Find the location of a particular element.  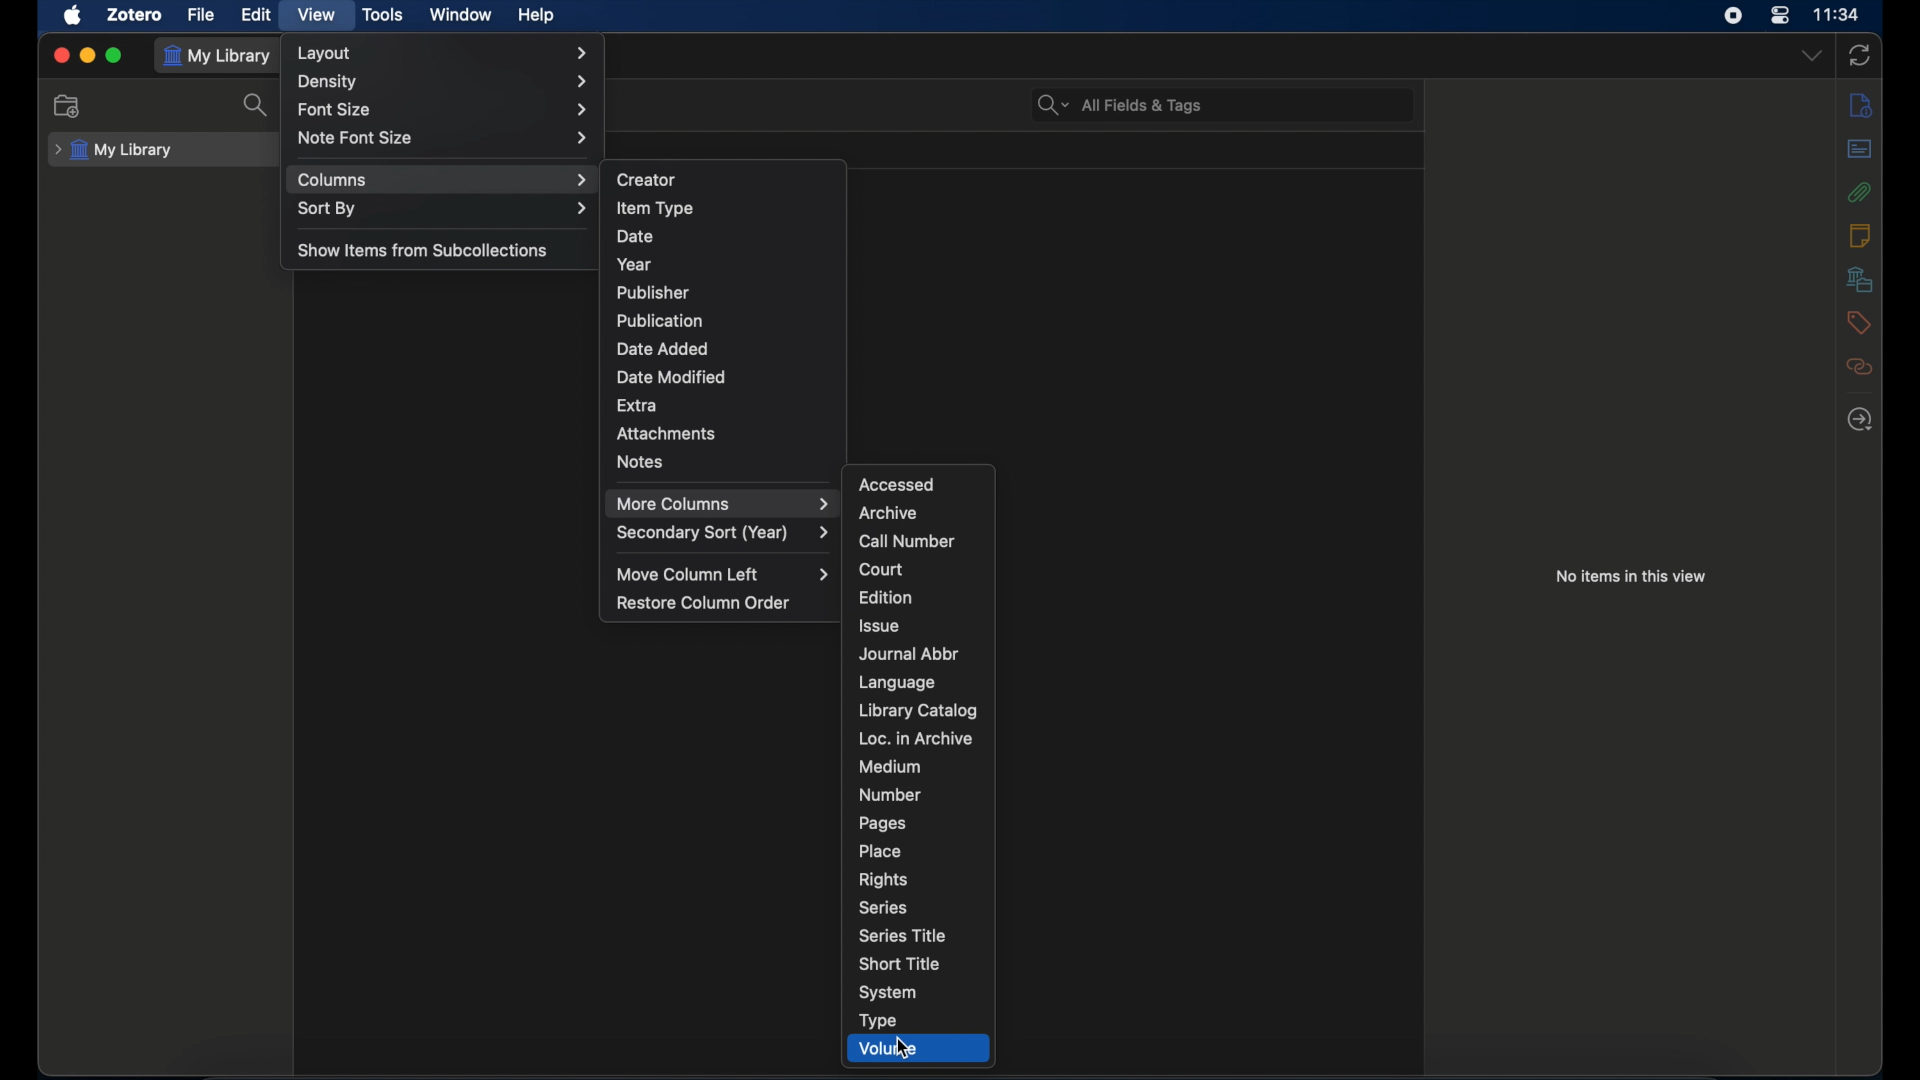

year is located at coordinates (635, 264).